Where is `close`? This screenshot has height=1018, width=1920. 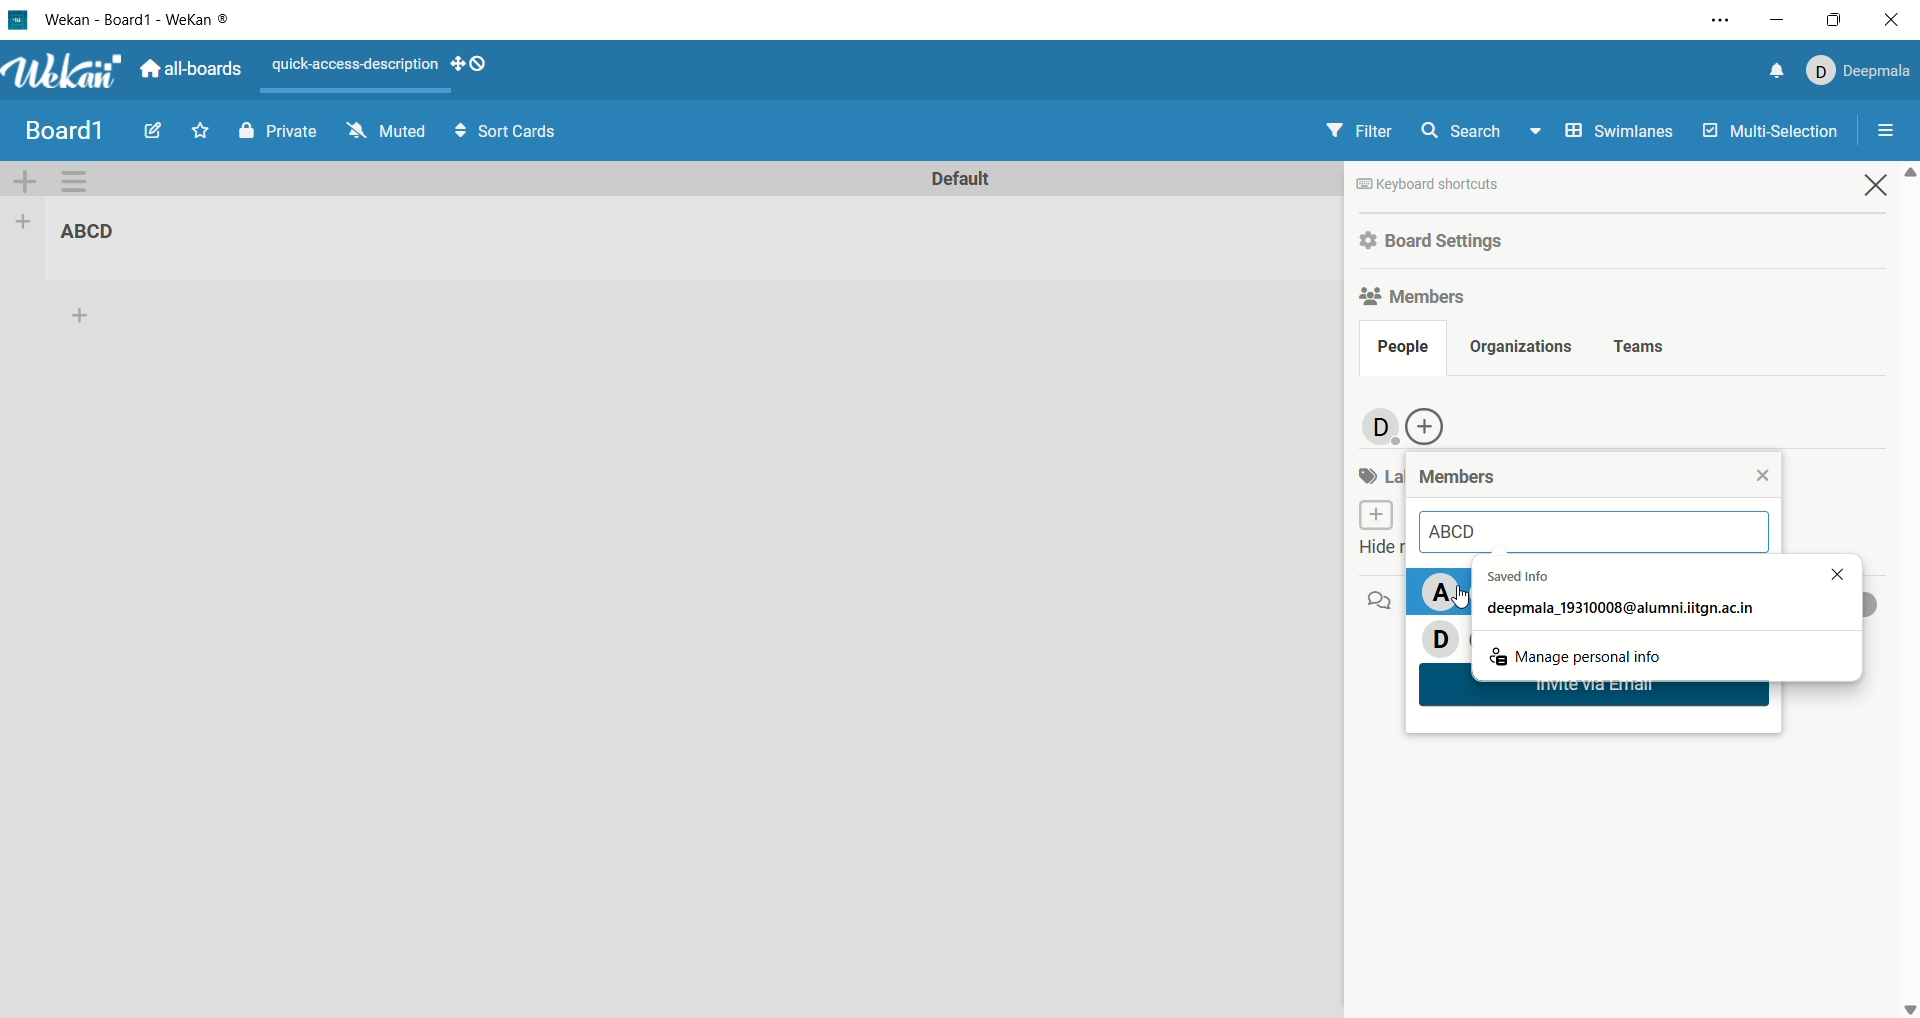
close is located at coordinates (1896, 20).